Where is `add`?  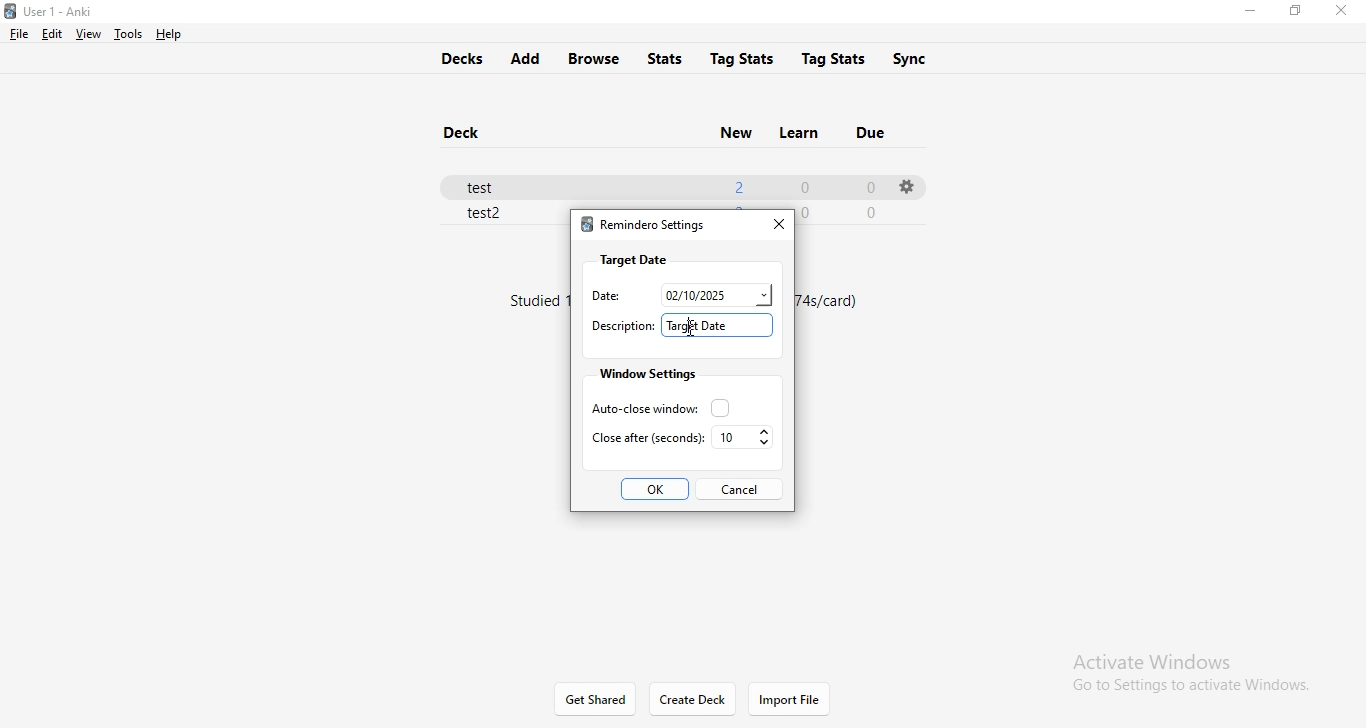 add is located at coordinates (524, 59).